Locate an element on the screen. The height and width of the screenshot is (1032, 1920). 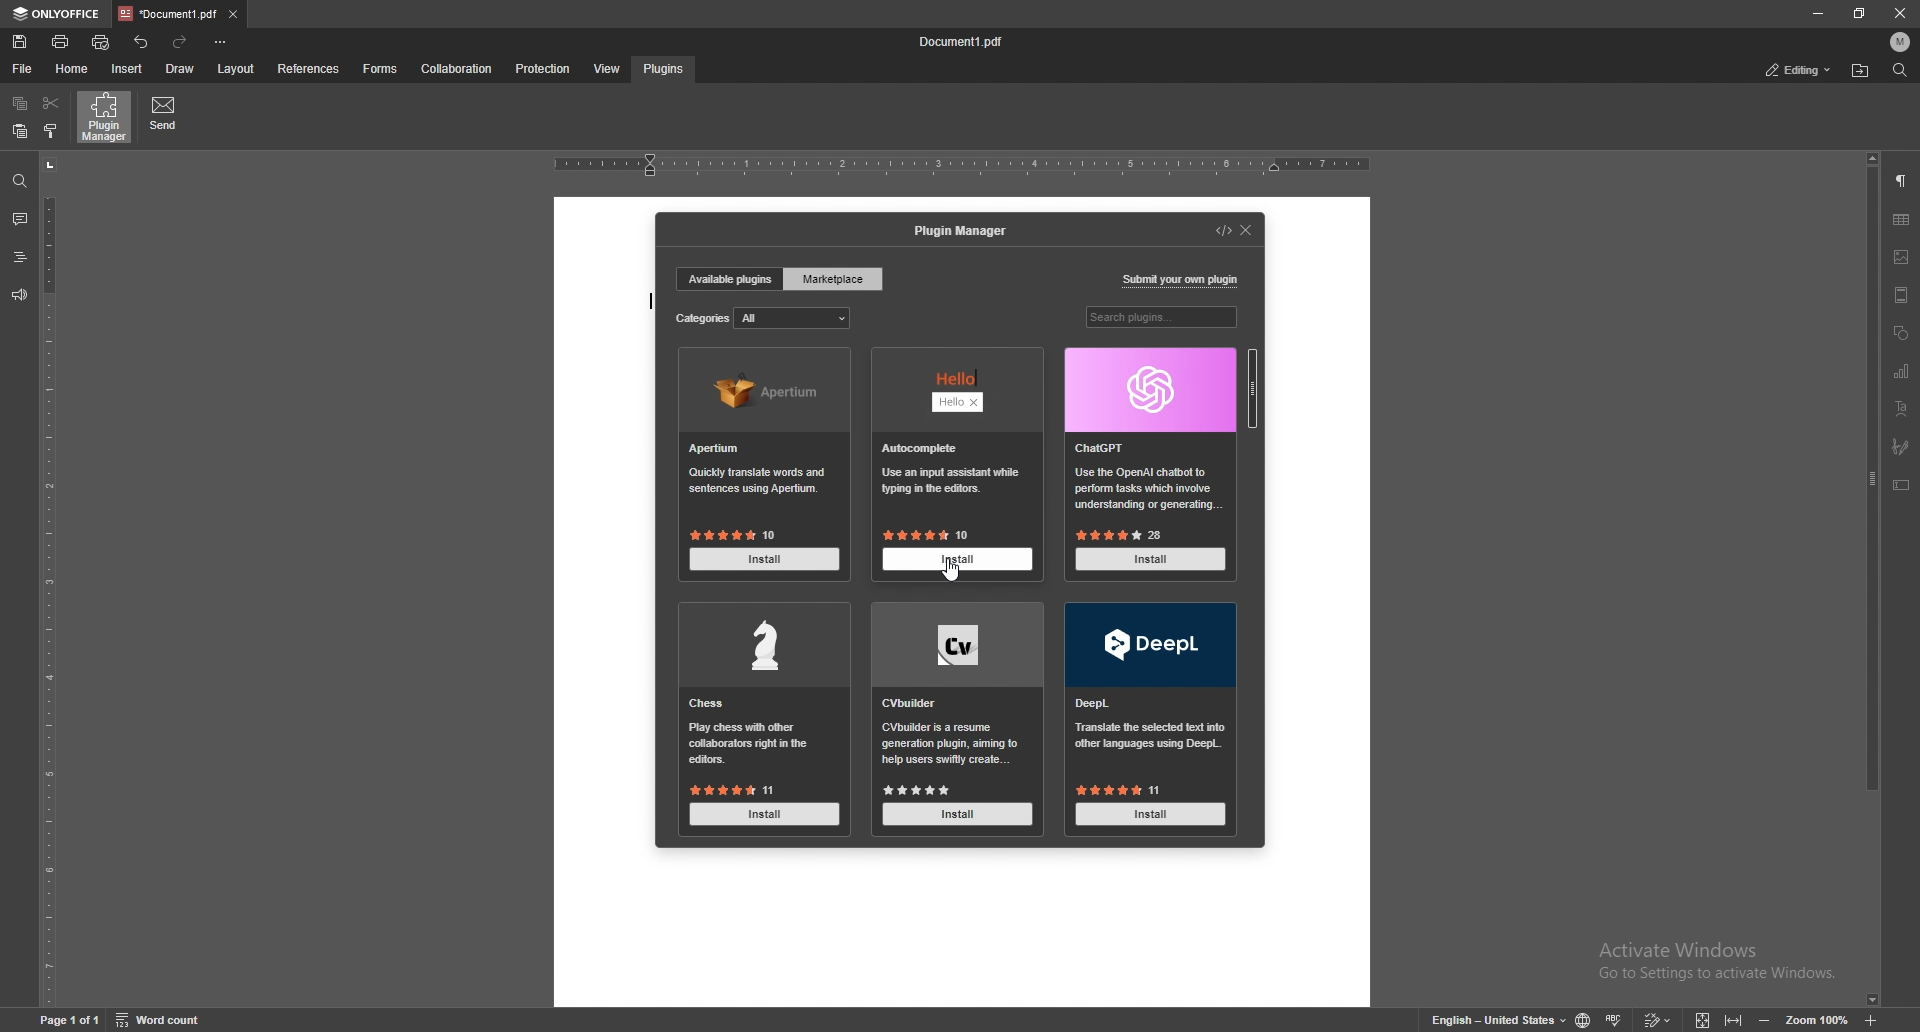
track changes is located at coordinates (1660, 1019).